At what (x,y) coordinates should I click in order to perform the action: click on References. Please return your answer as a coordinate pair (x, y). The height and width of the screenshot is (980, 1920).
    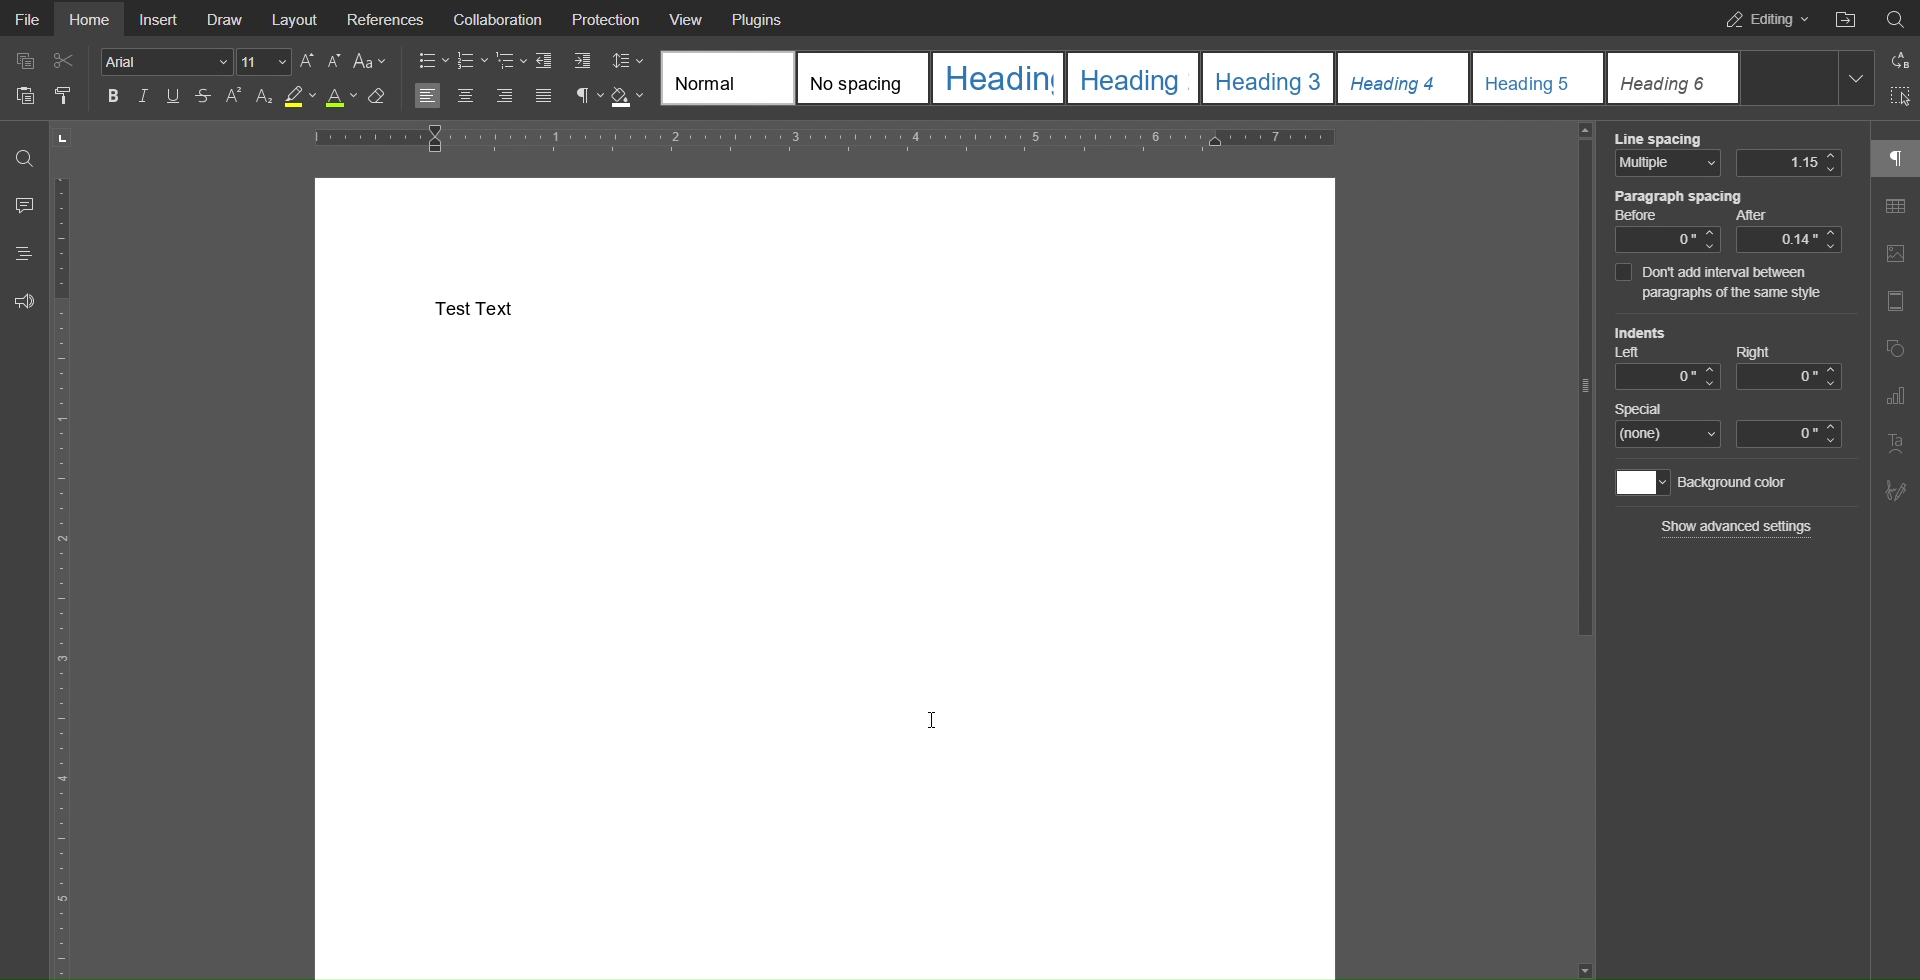
    Looking at the image, I should click on (386, 18).